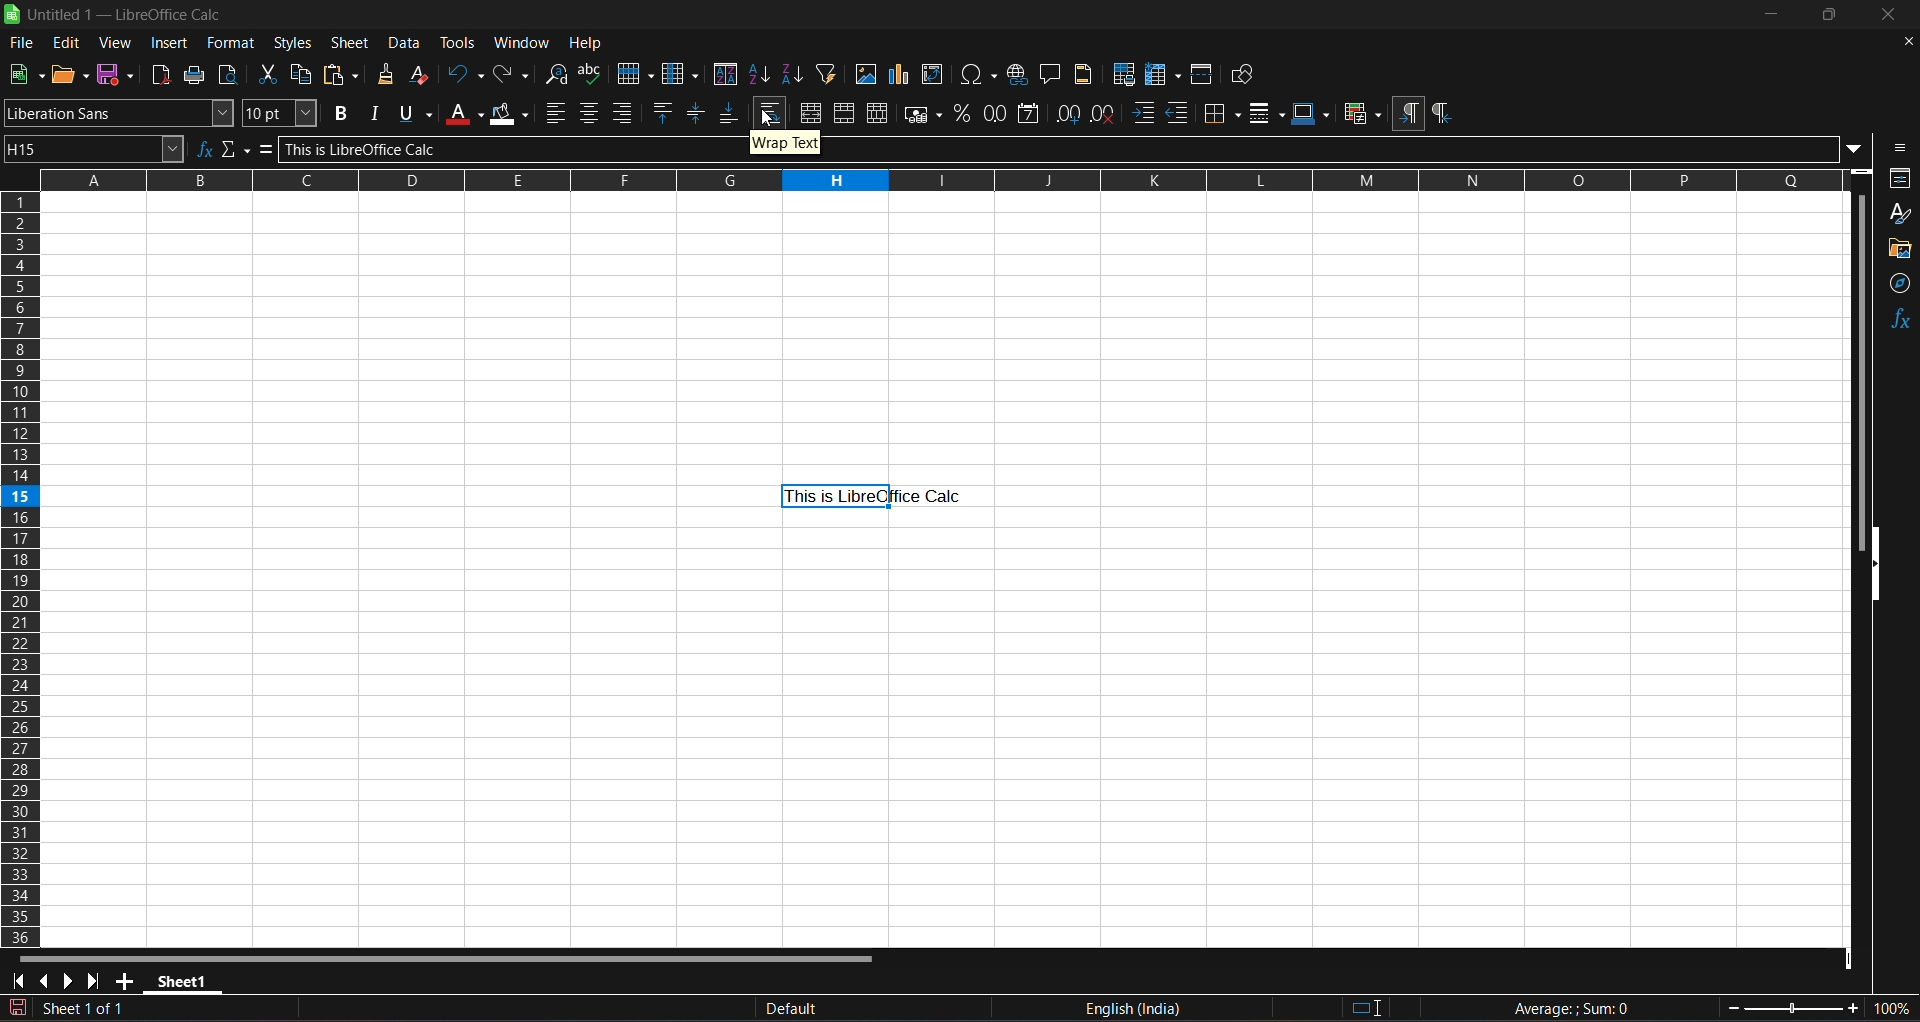 This screenshot has height=1022, width=1920. What do you see at coordinates (18, 982) in the screenshot?
I see `scroll to first sheet` at bounding box center [18, 982].